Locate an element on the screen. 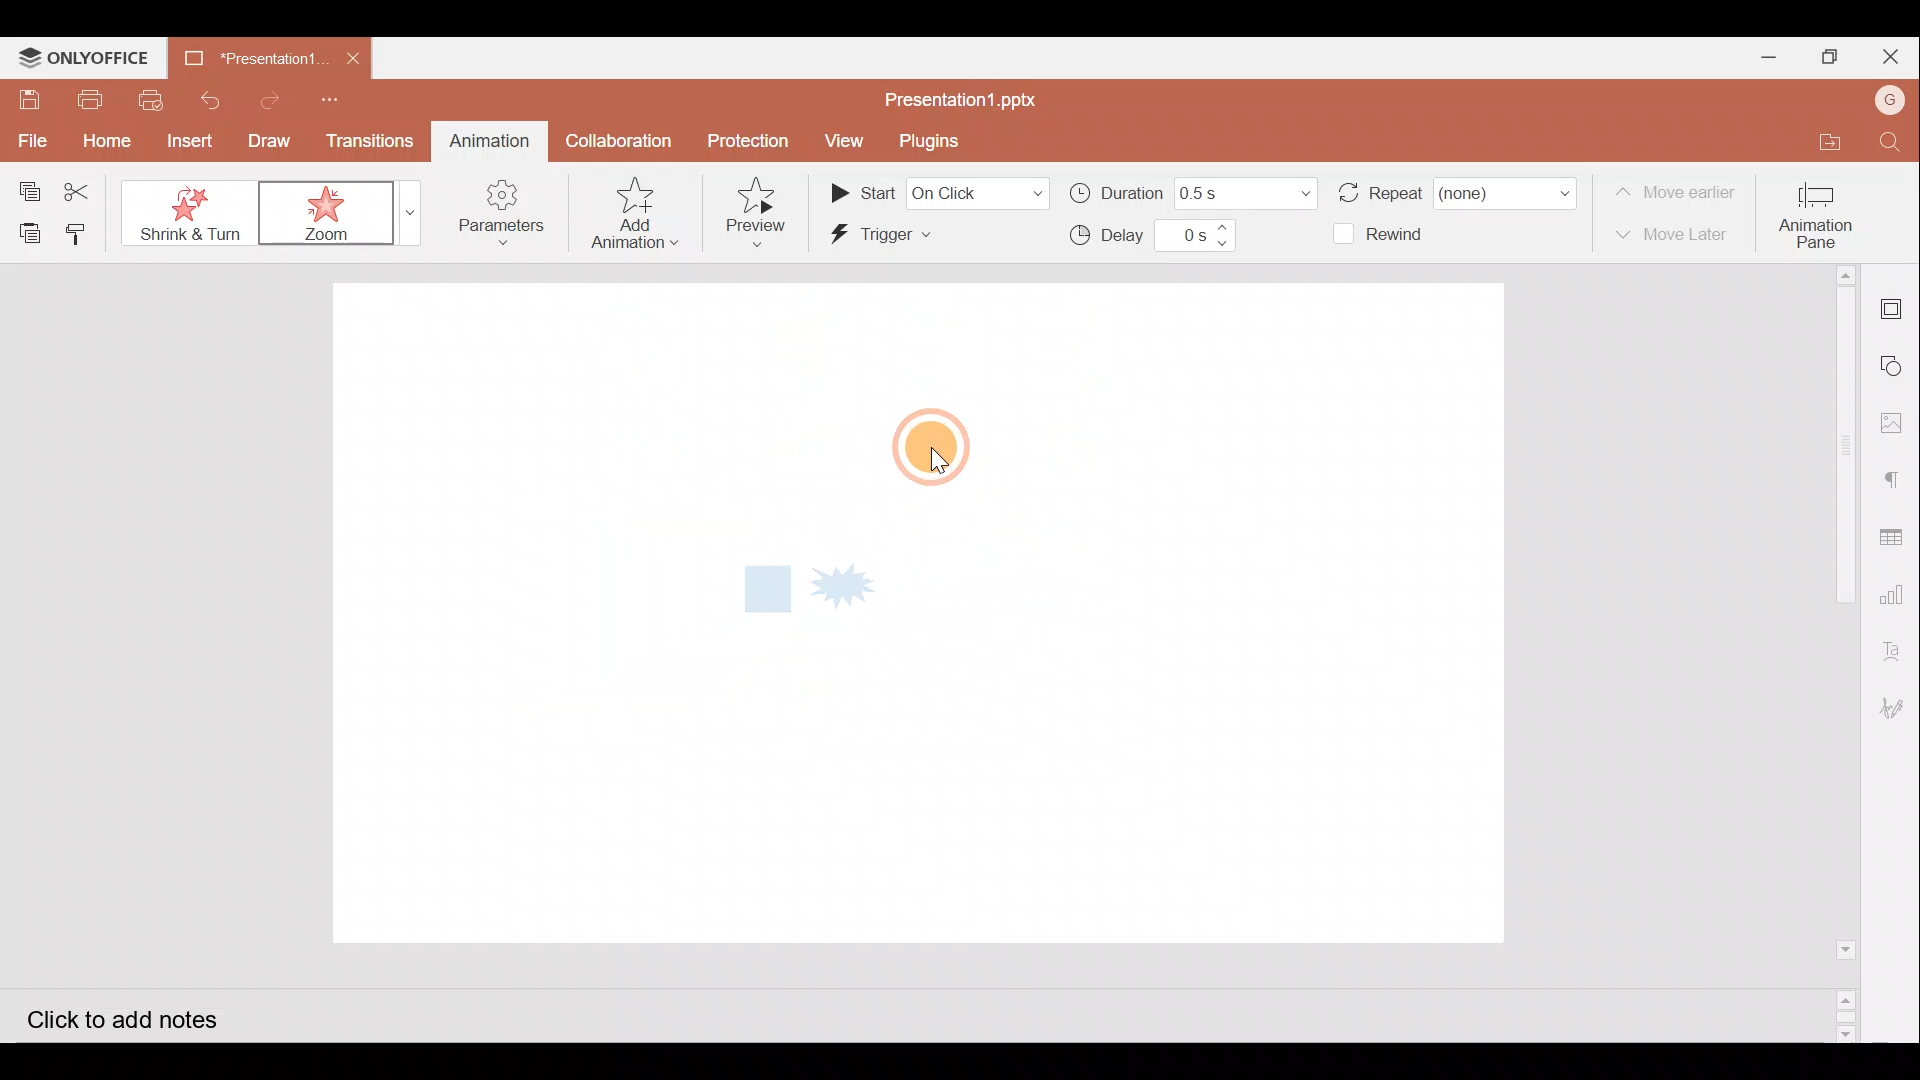  Parameters is located at coordinates (498, 218).